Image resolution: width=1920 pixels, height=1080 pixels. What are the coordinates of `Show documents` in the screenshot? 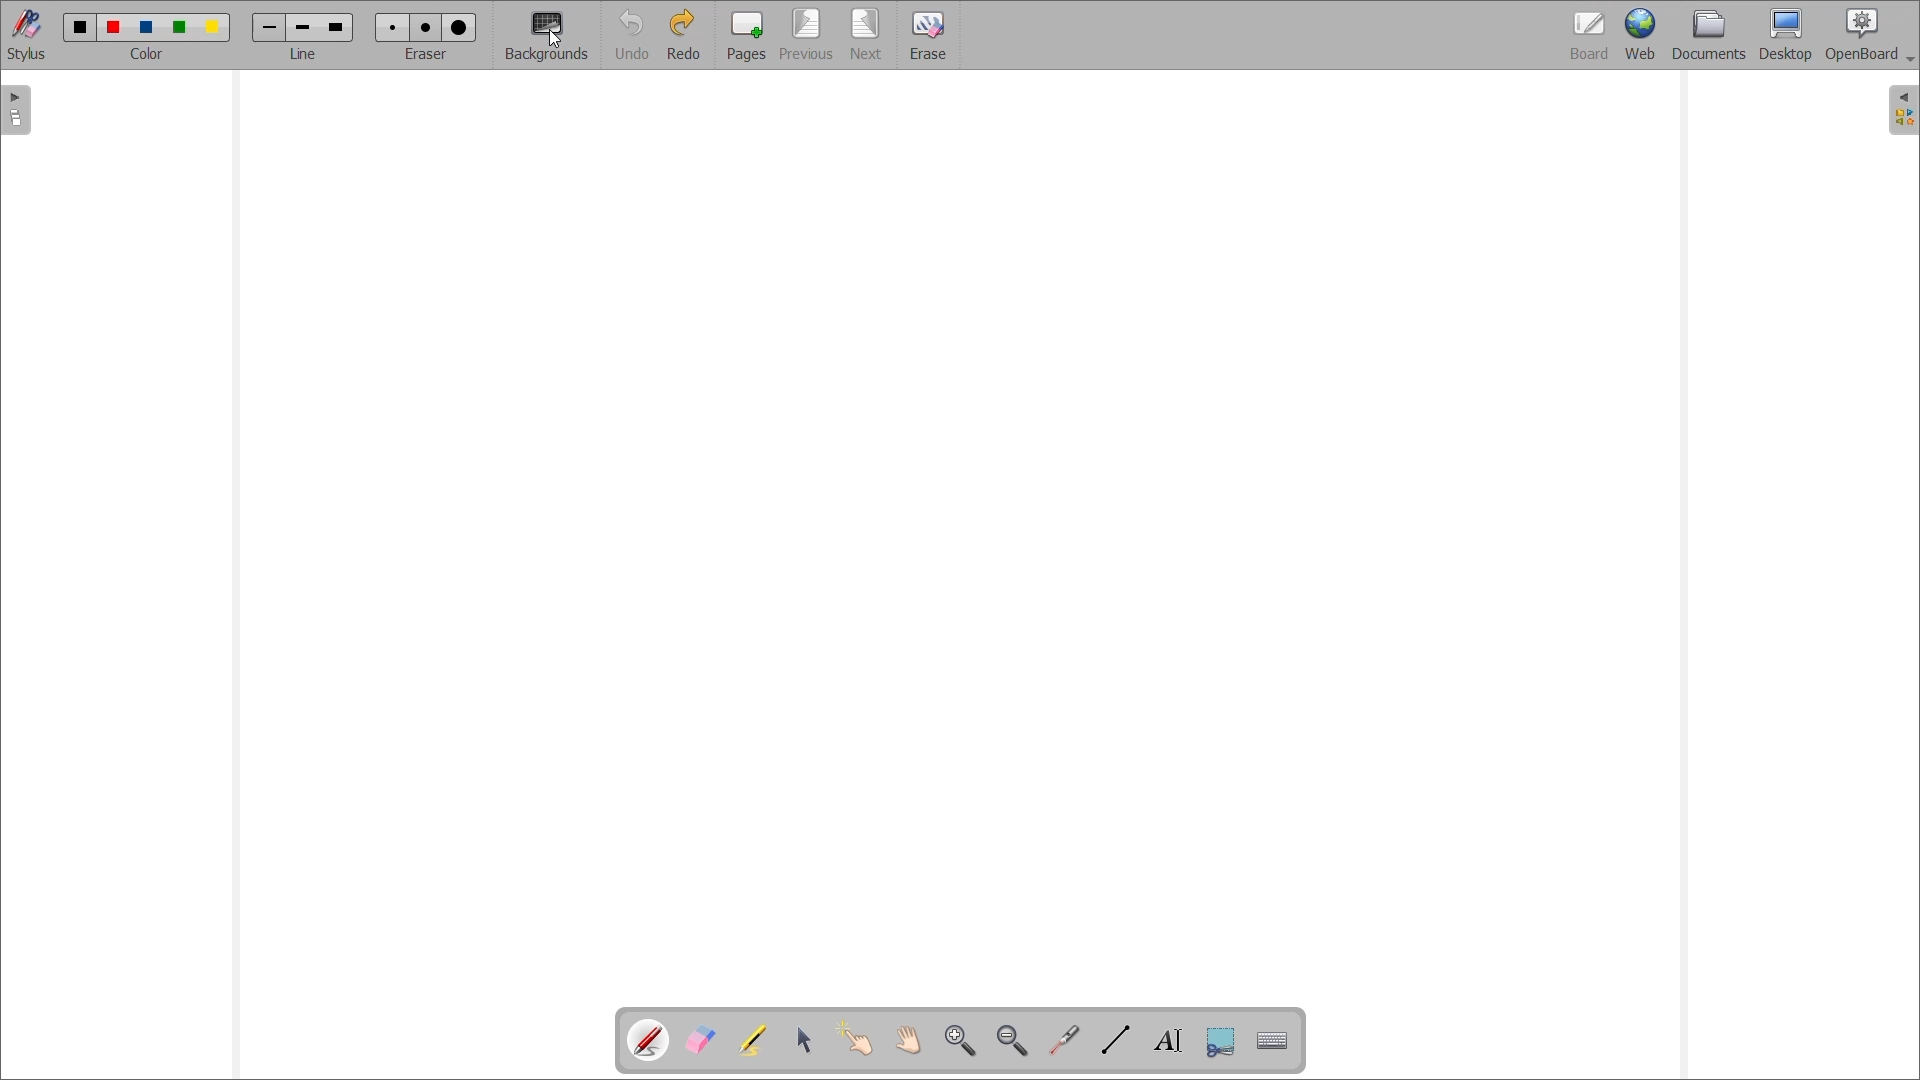 It's located at (1709, 34).